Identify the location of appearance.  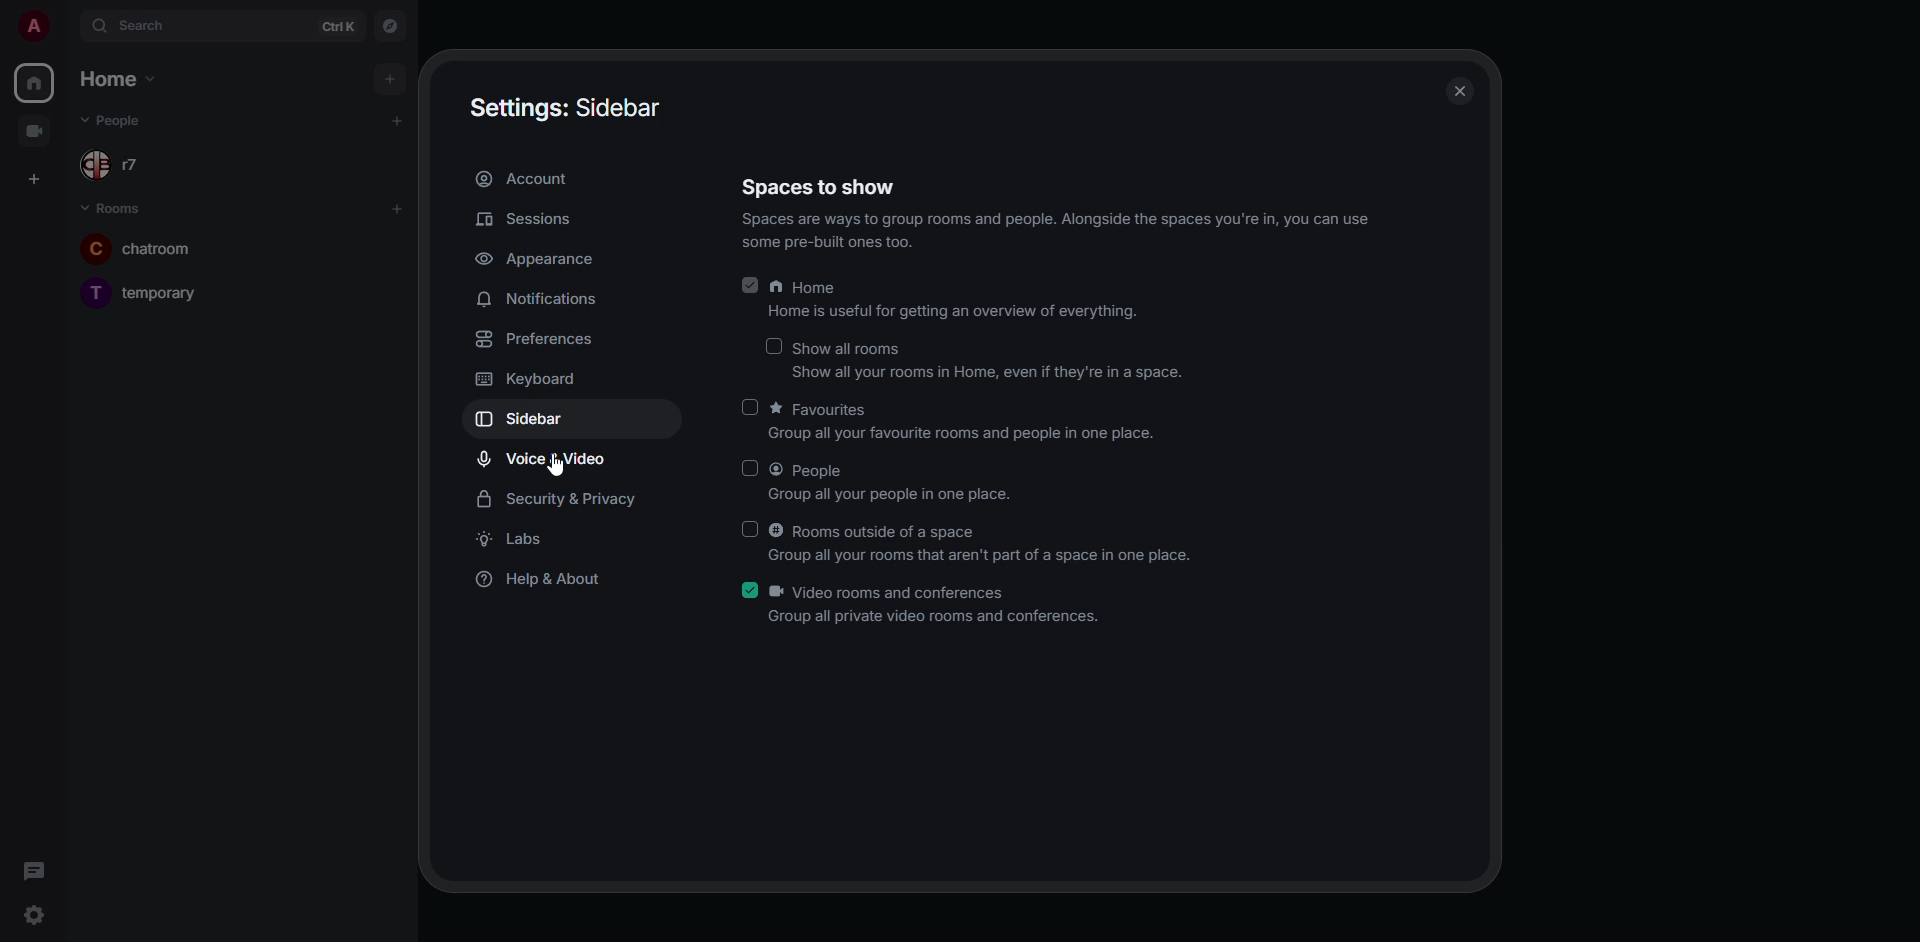
(536, 261).